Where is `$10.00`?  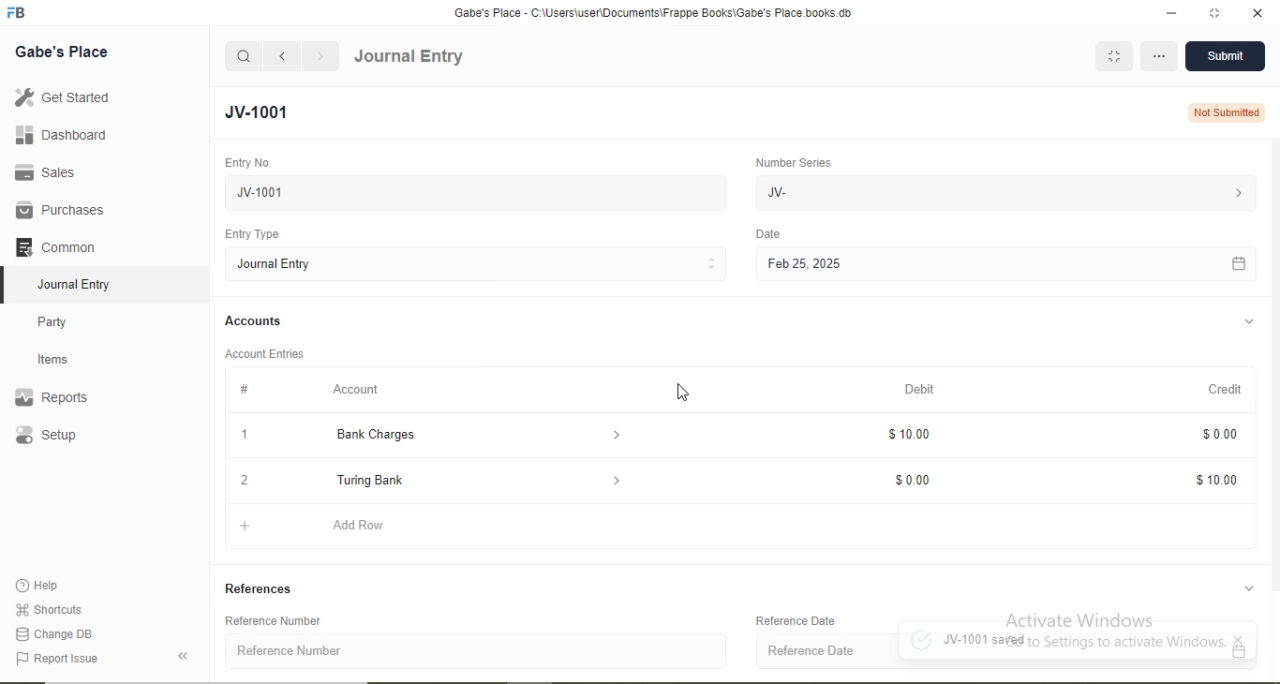 $10.00 is located at coordinates (910, 434).